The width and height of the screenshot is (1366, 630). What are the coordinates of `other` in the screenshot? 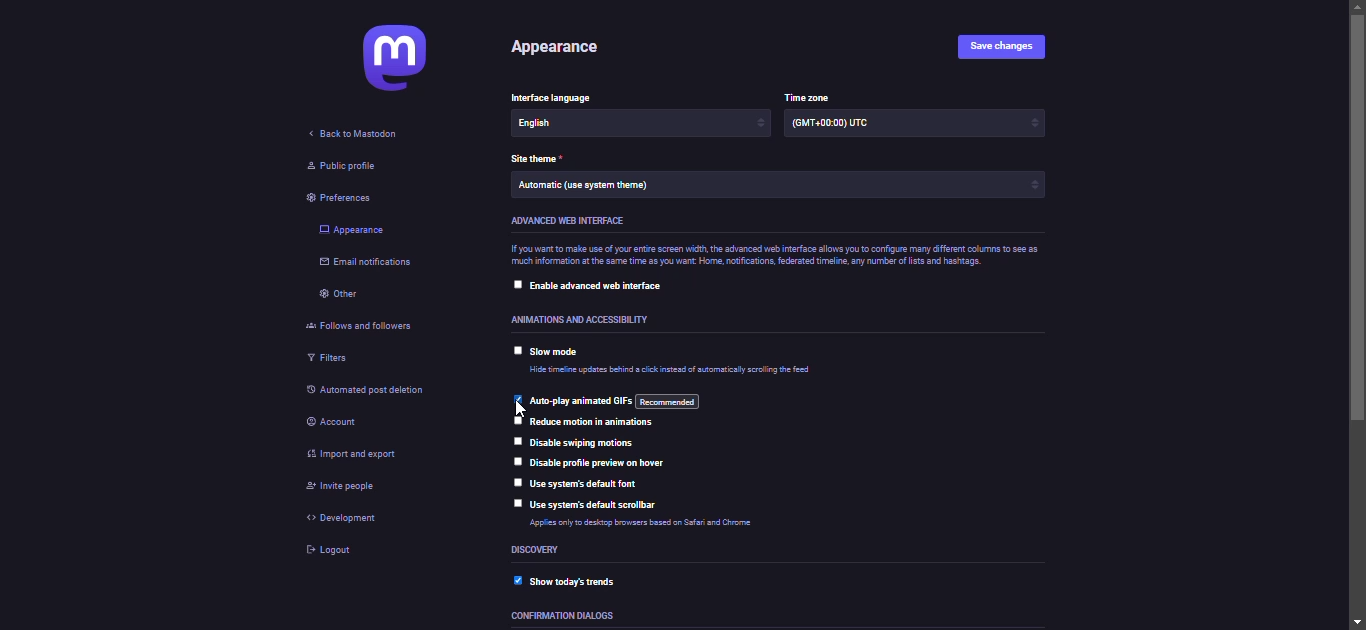 It's located at (343, 296).